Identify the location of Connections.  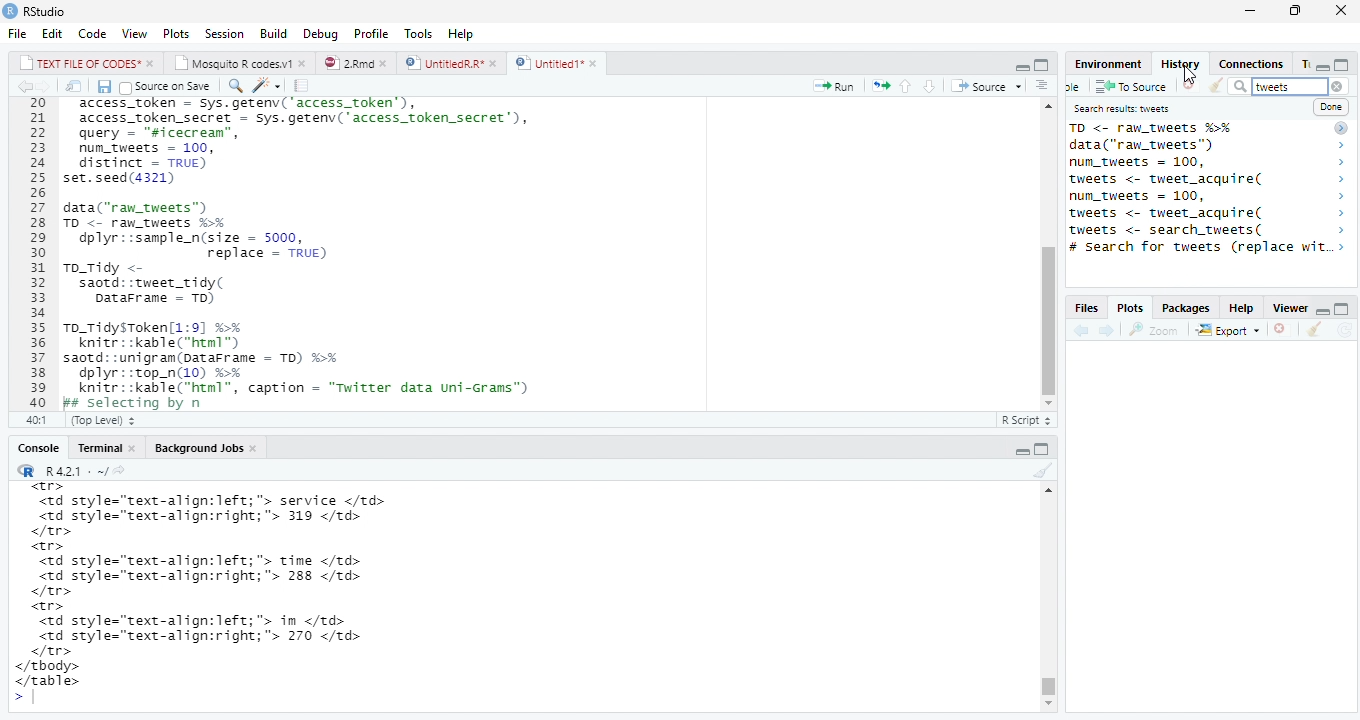
(1263, 63).